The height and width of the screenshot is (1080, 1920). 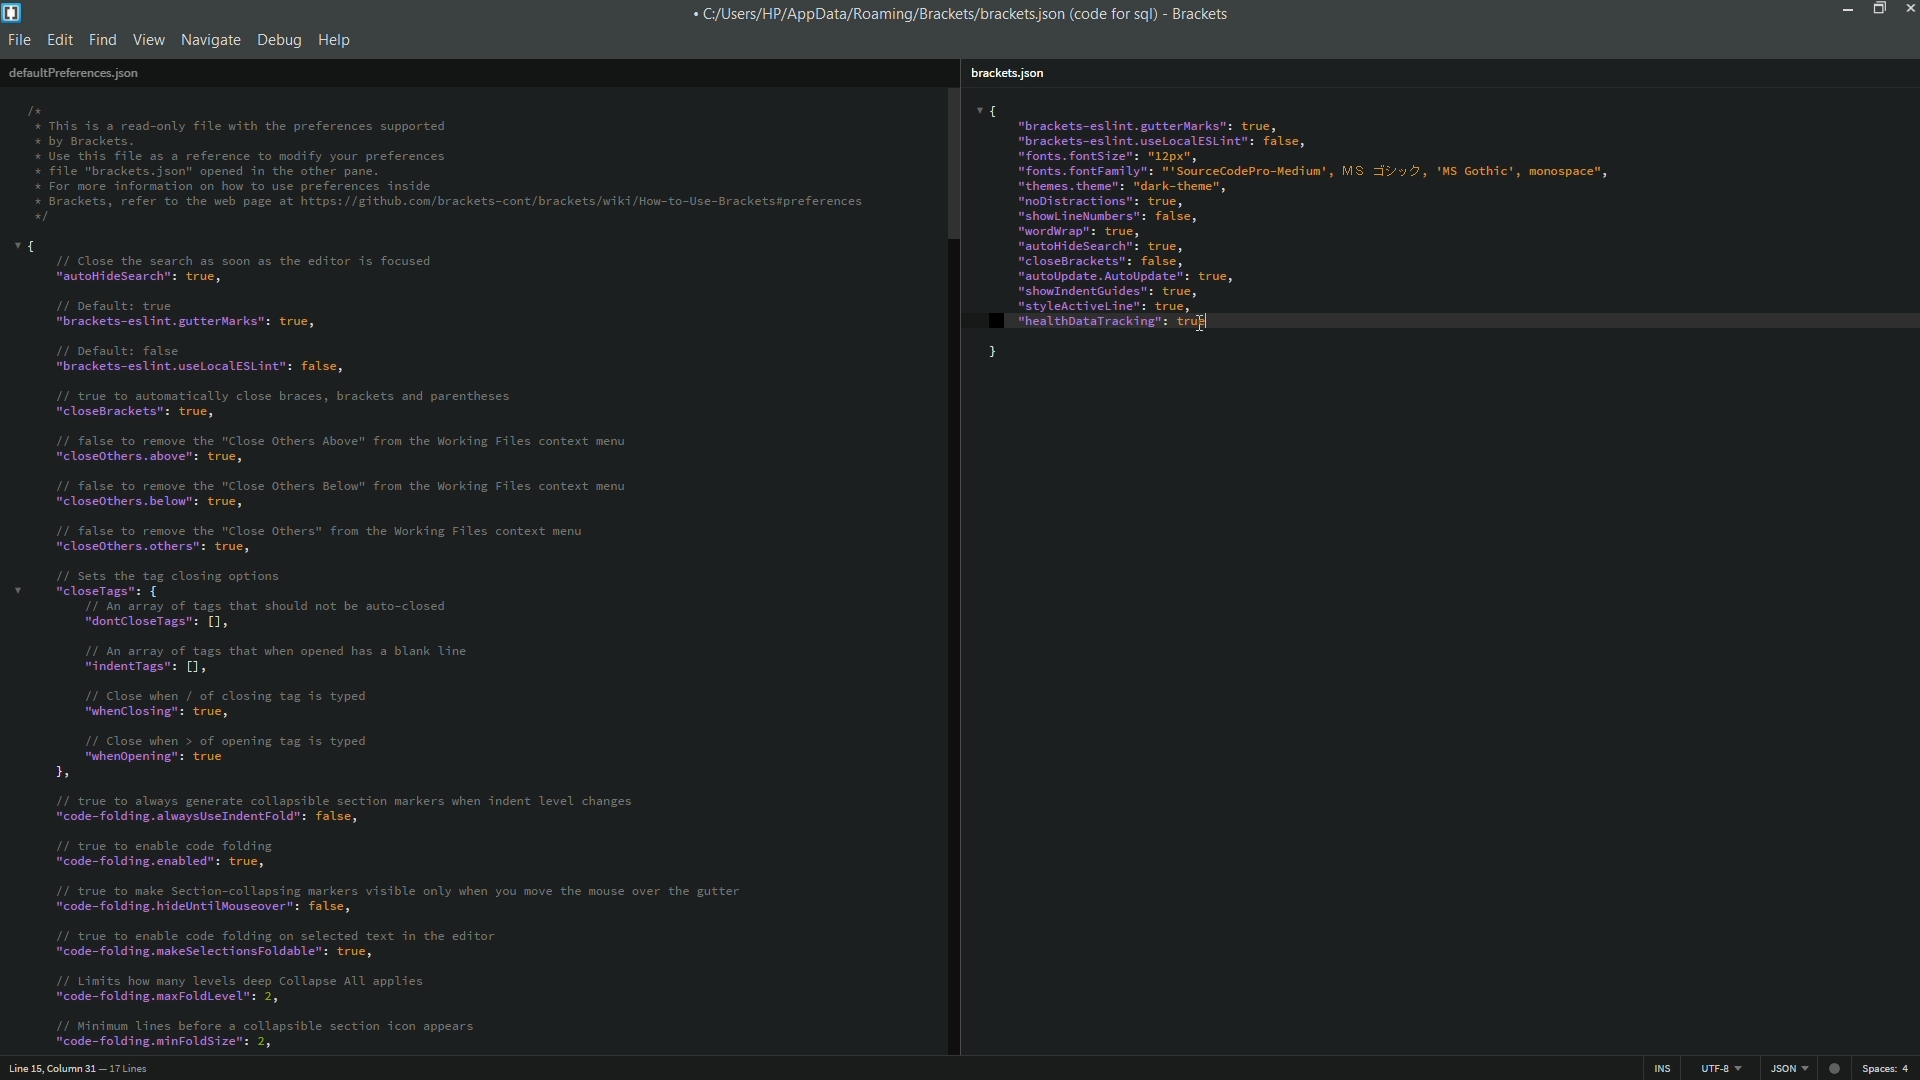 What do you see at coordinates (211, 40) in the screenshot?
I see `Navigate menu` at bounding box center [211, 40].